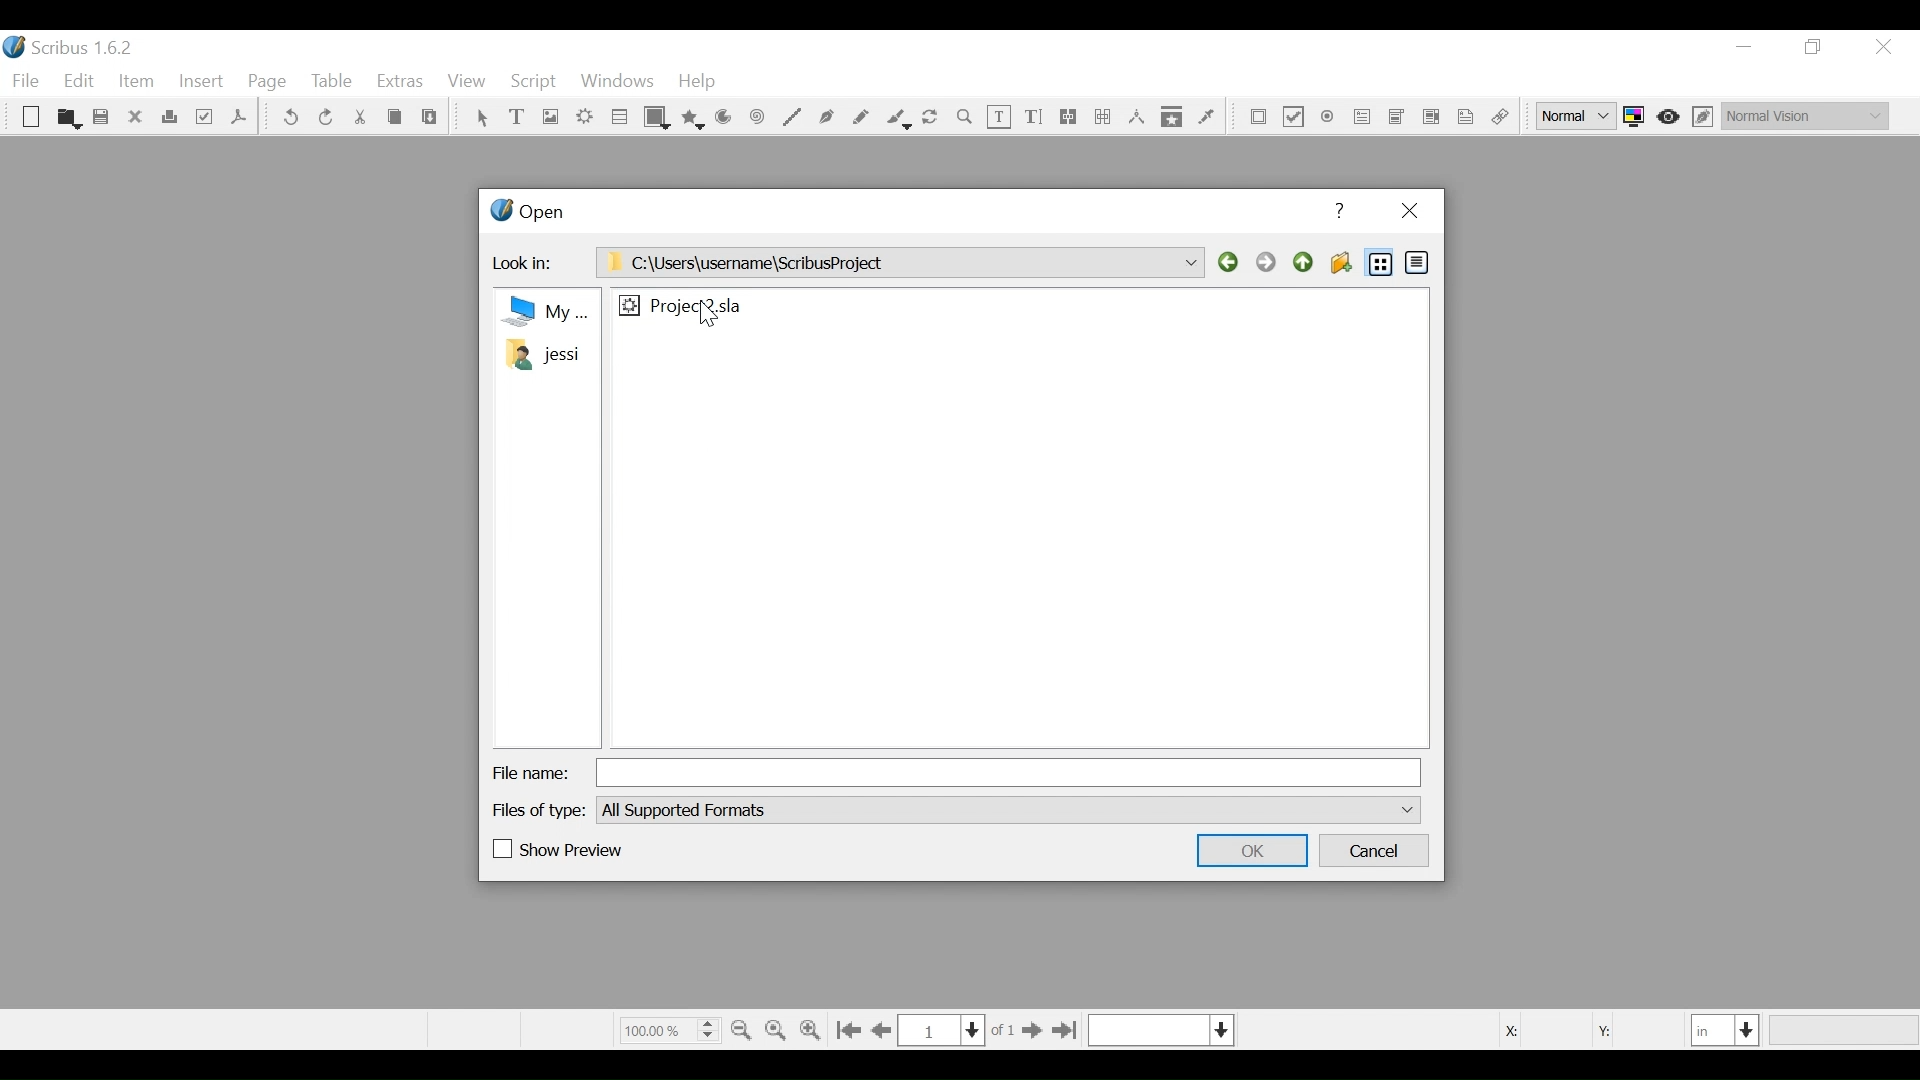 The width and height of the screenshot is (1920, 1080). Describe the element at coordinates (1259, 118) in the screenshot. I see `PDF Push Button` at that location.